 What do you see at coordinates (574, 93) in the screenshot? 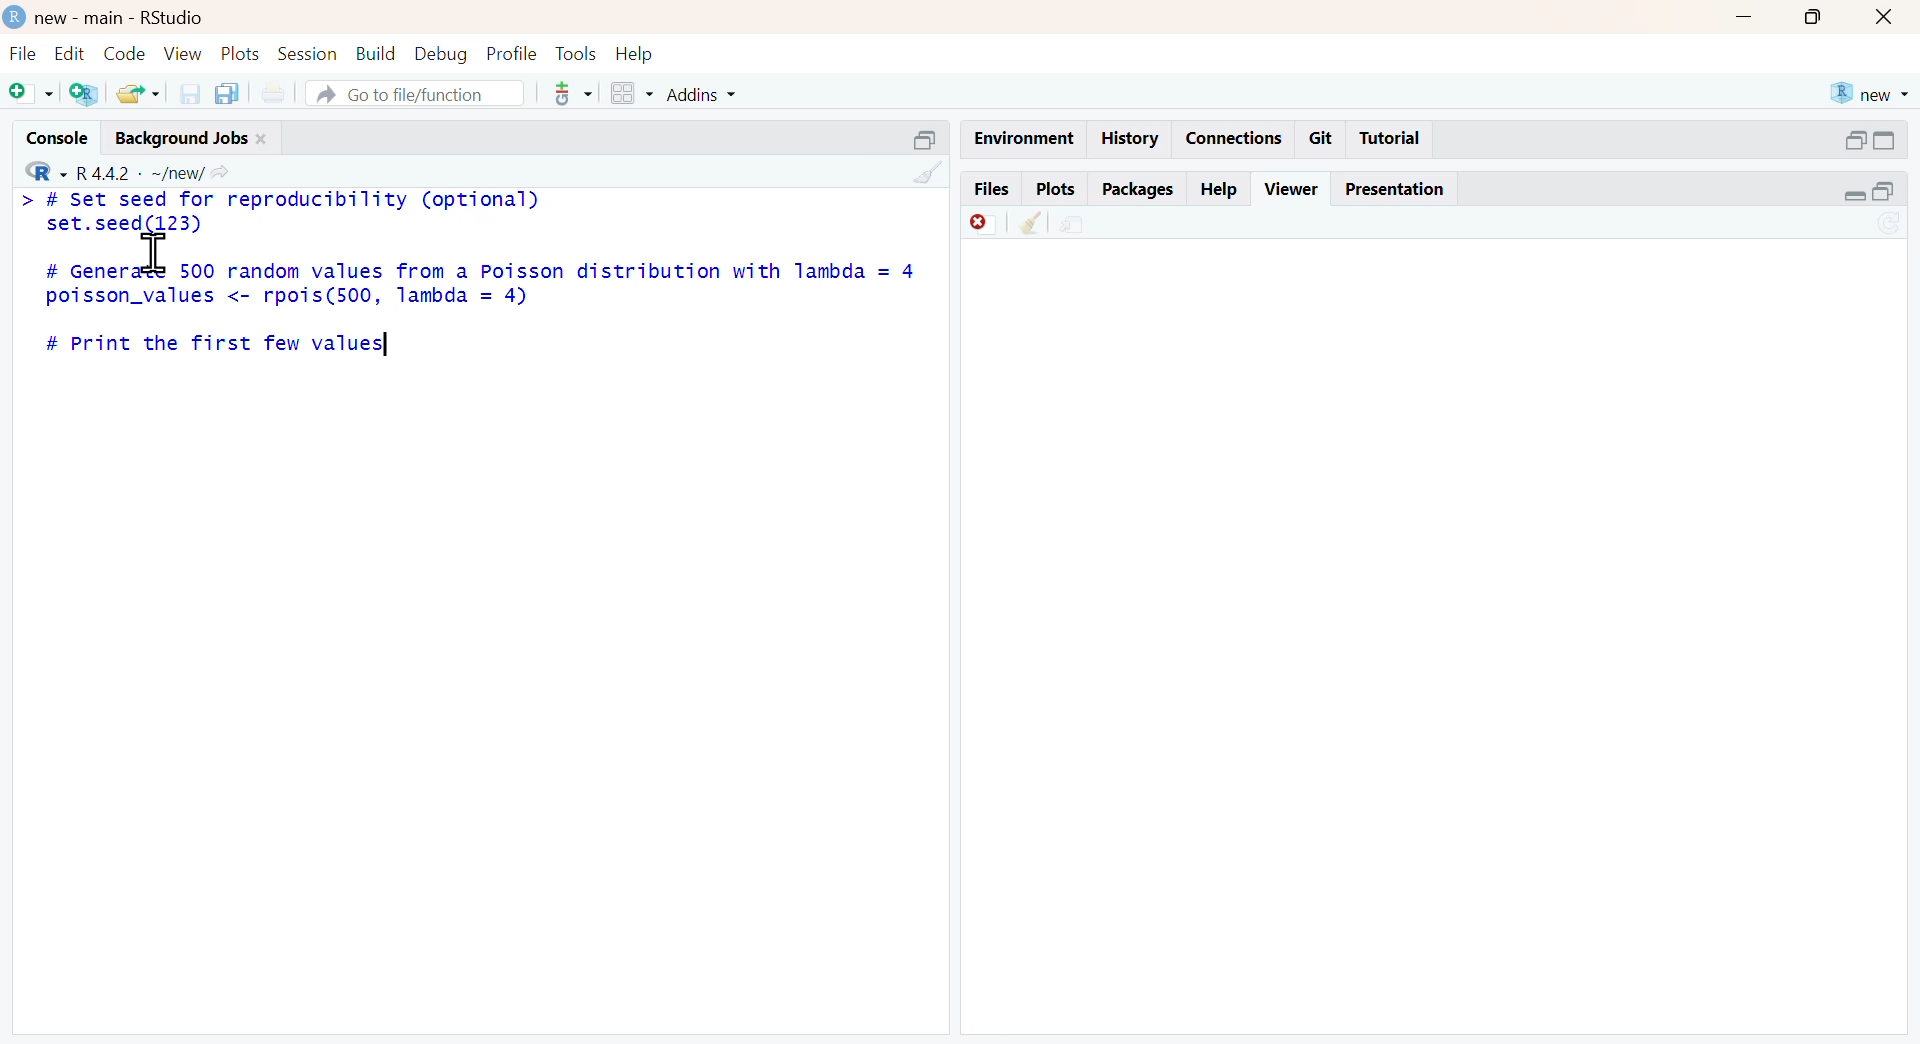
I see `tools` at bounding box center [574, 93].